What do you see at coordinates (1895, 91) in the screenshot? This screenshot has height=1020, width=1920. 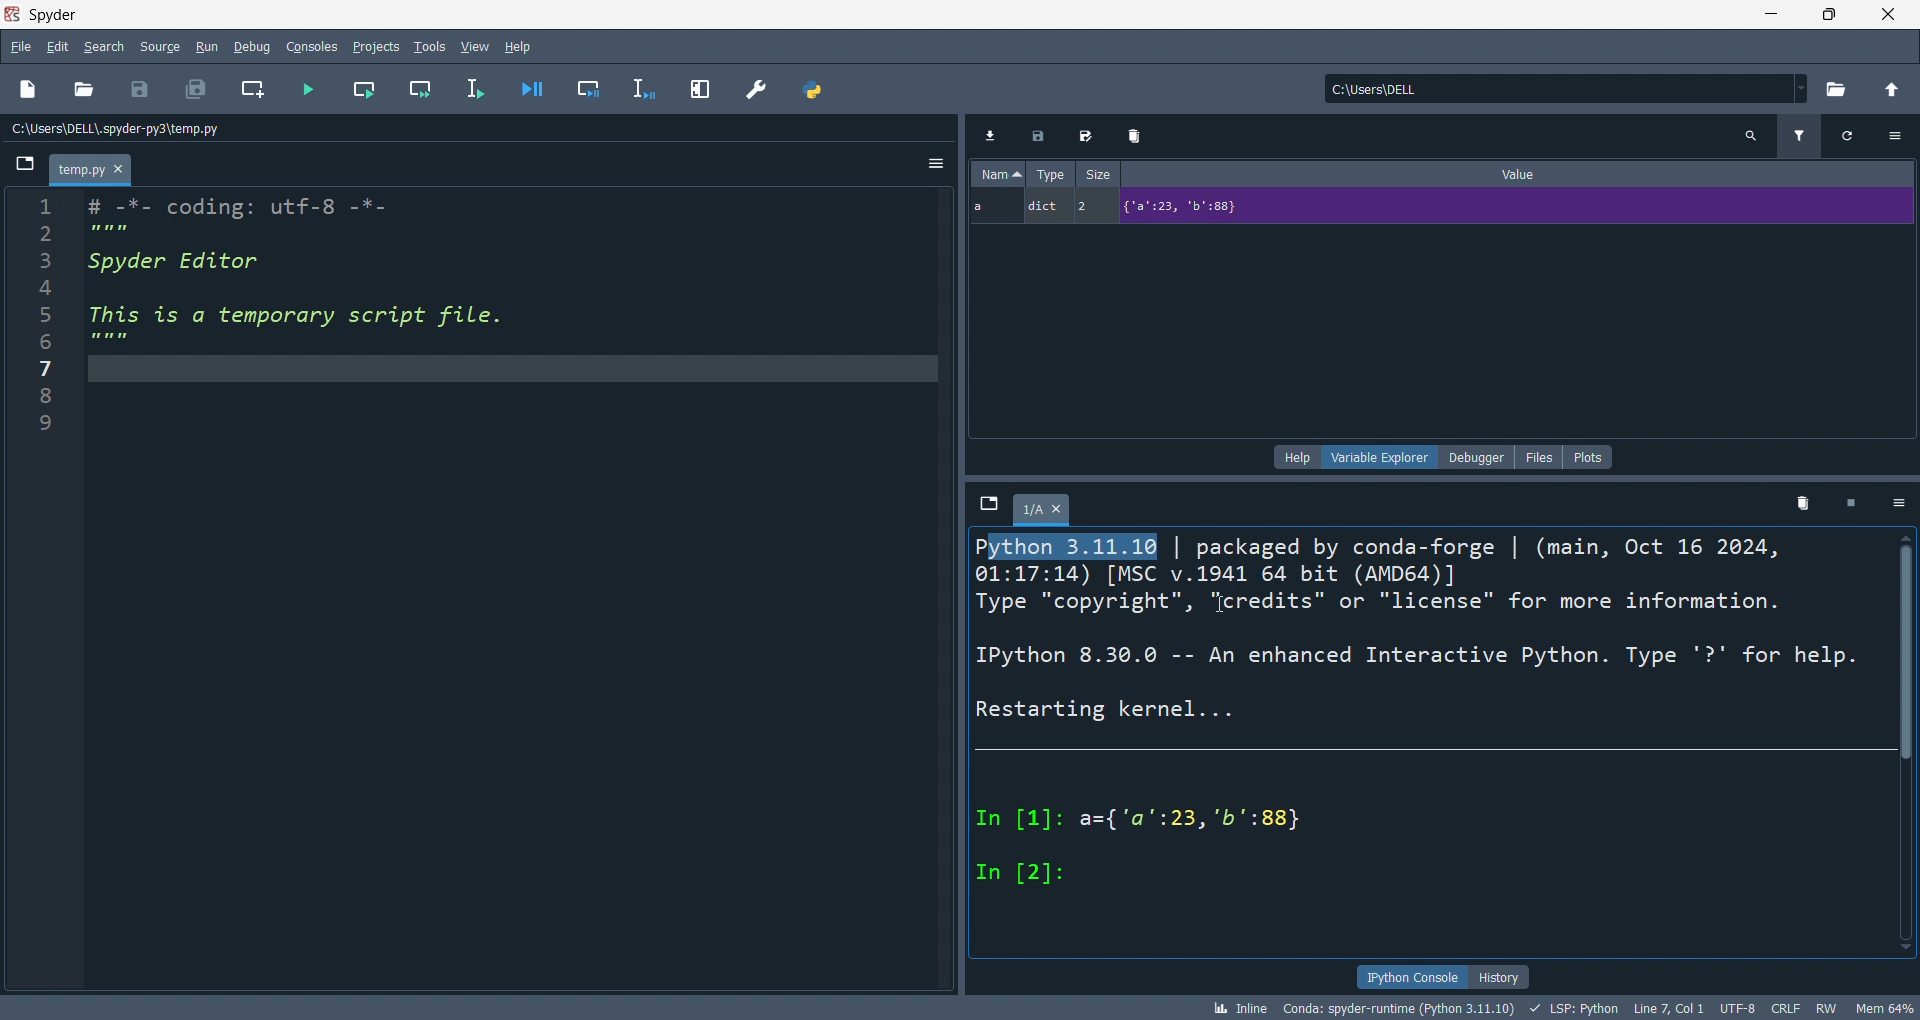 I see `open parent directory` at bounding box center [1895, 91].